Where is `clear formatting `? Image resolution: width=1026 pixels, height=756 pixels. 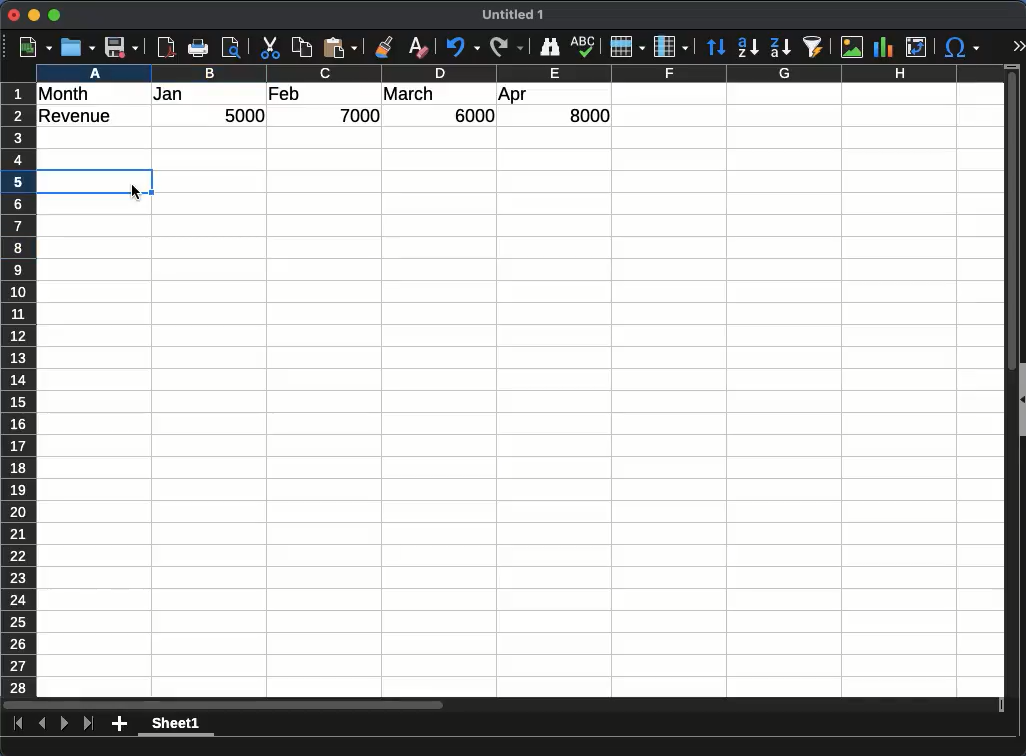
clear formatting  is located at coordinates (419, 47).